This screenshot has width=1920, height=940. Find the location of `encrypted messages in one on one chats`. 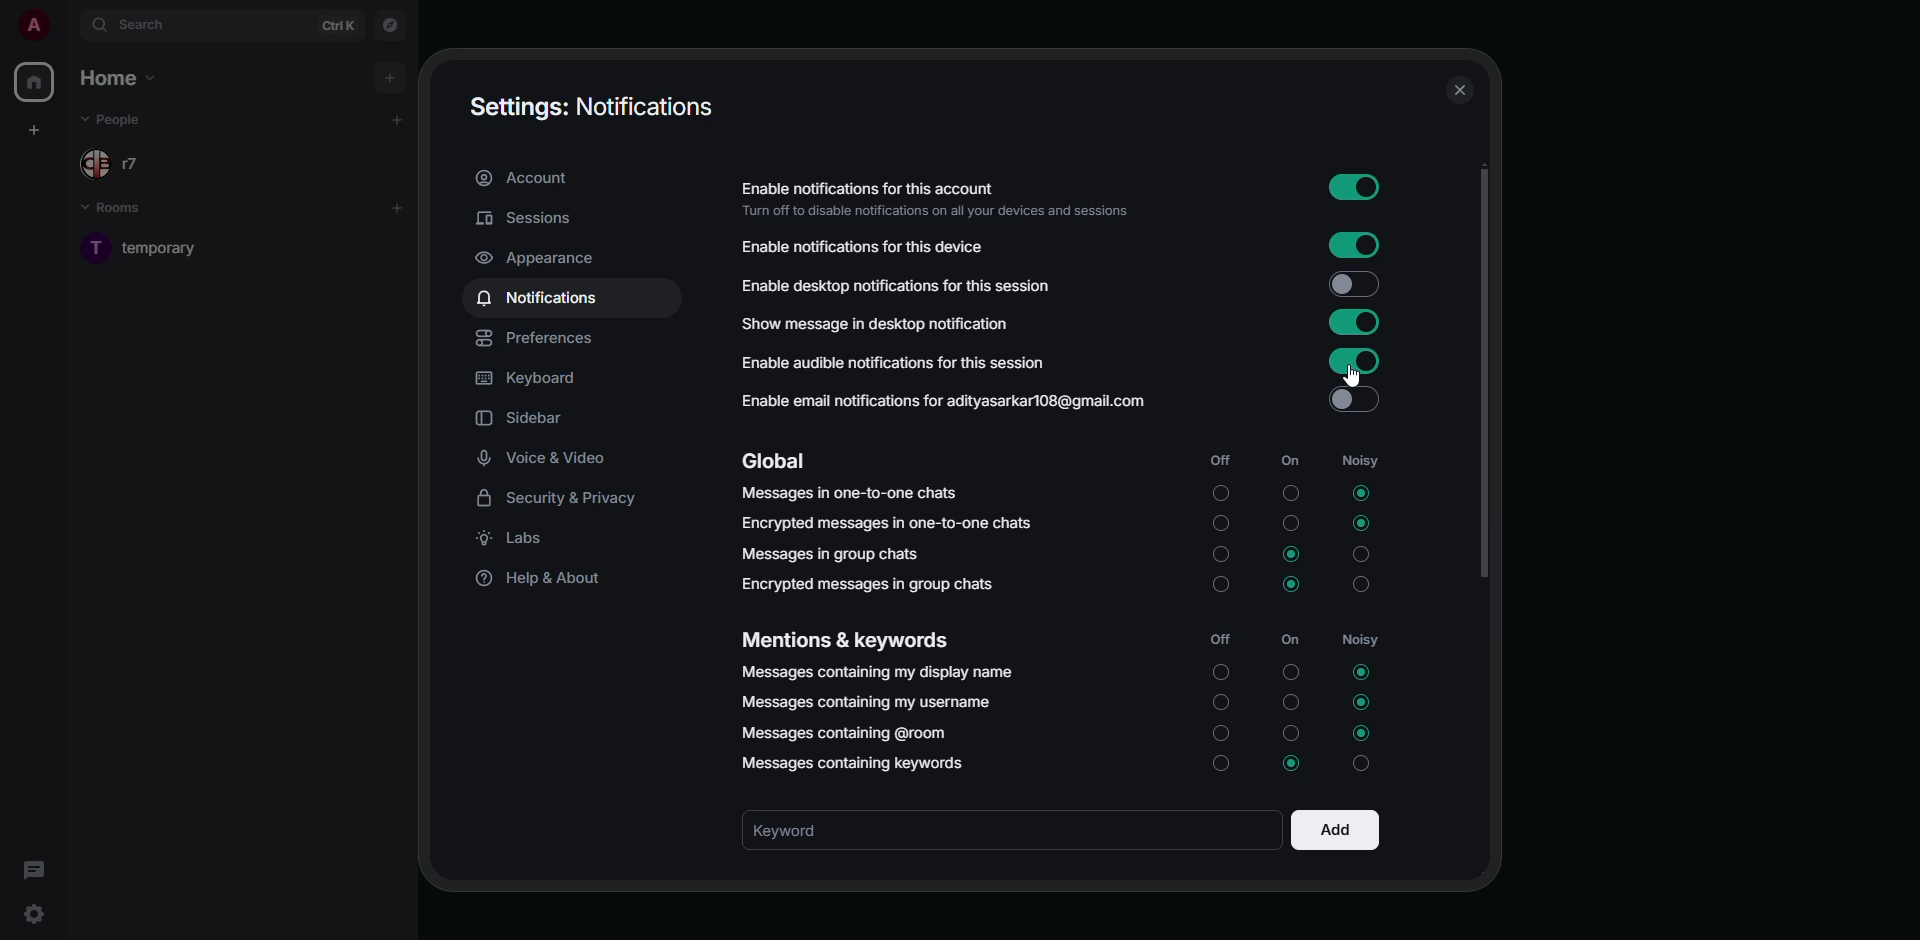

encrypted messages in one on one chats is located at coordinates (886, 524).